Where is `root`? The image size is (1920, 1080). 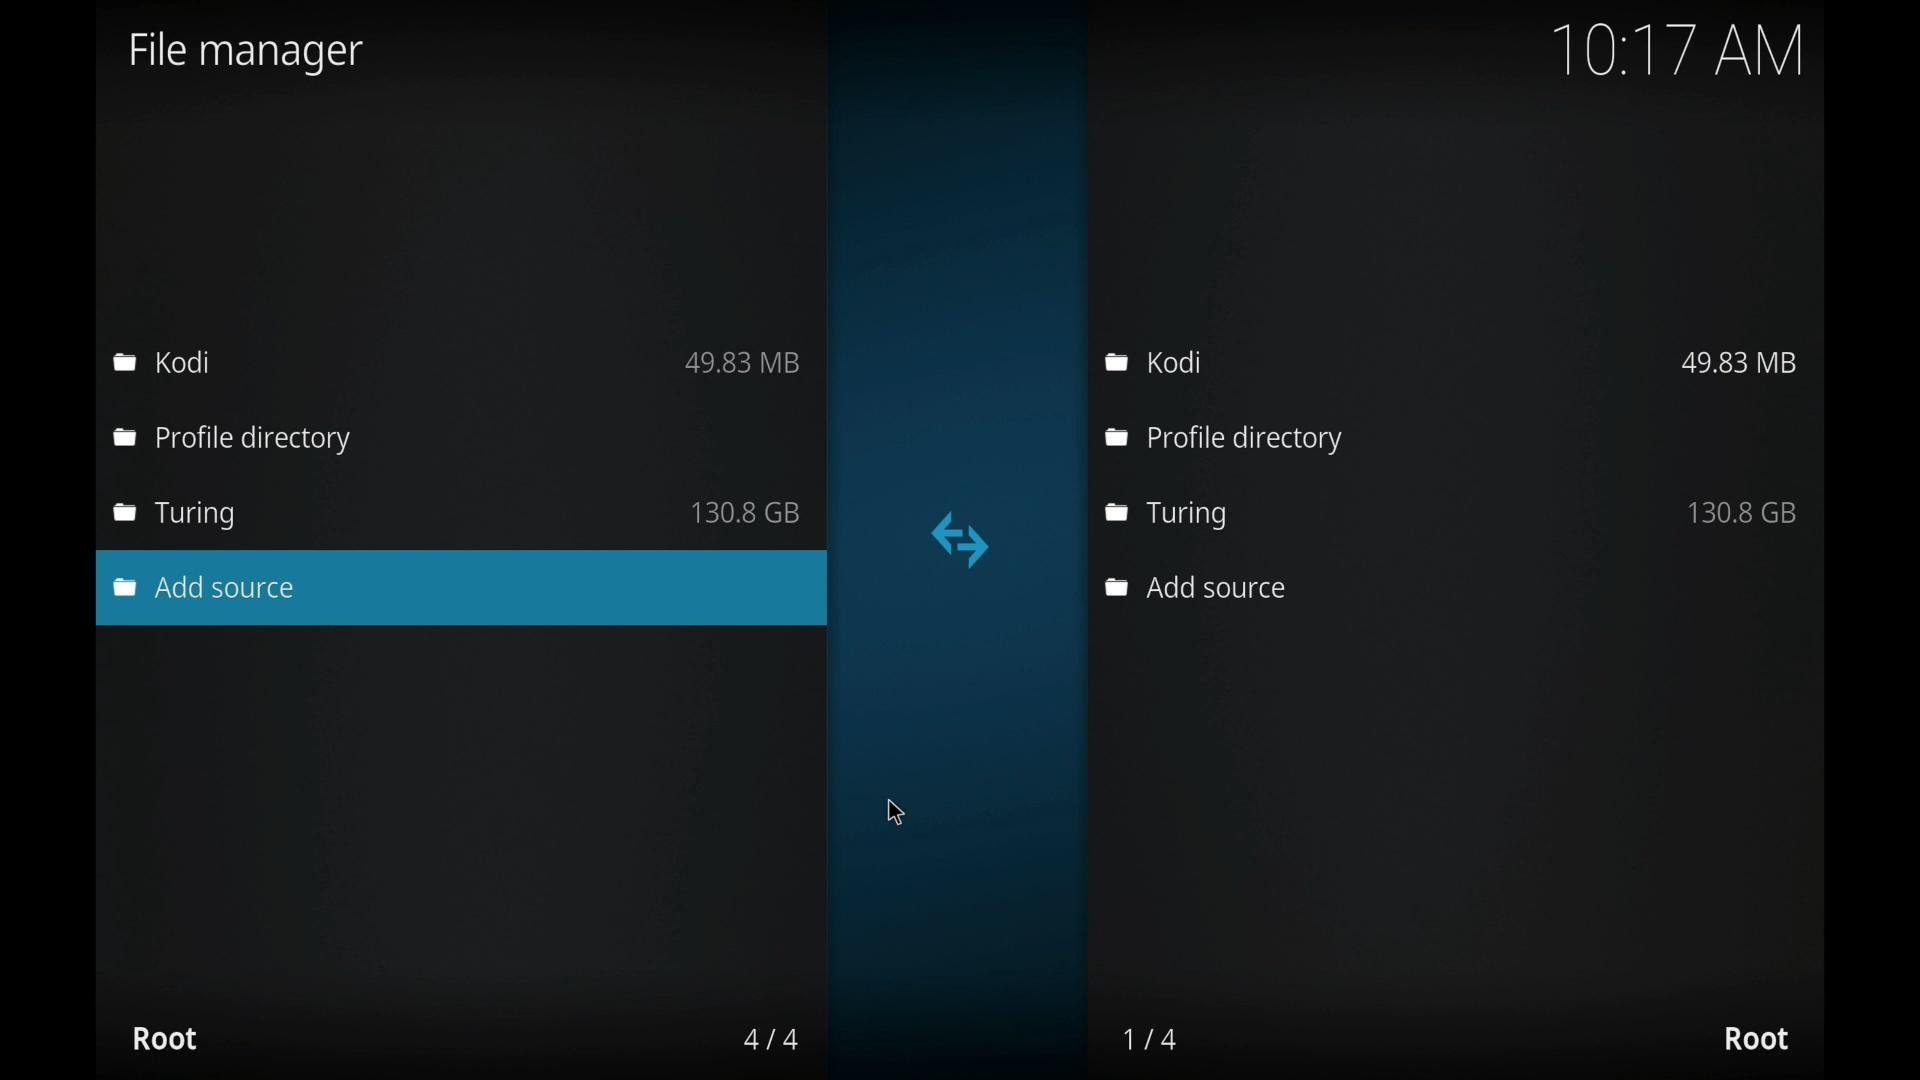 root is located at coordinates (1756, 1039).